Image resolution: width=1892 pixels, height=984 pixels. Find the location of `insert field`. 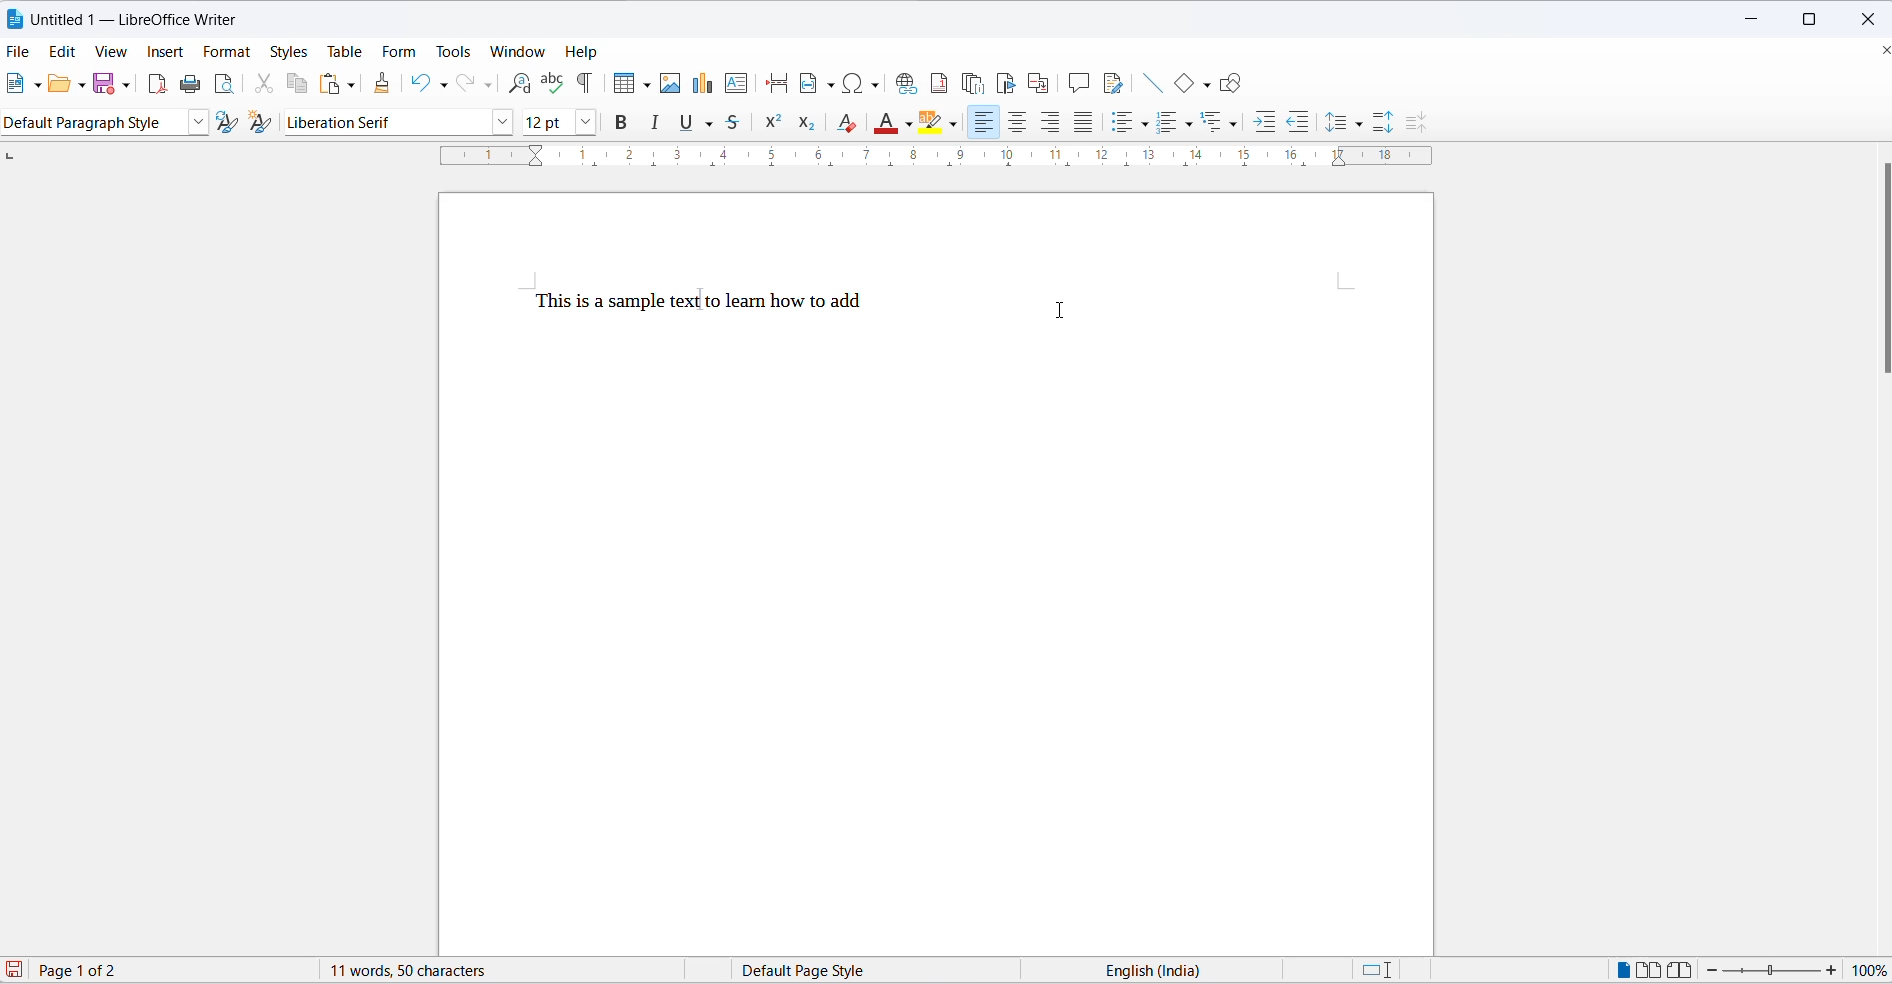

insert field is located at coordinates (818, 82).